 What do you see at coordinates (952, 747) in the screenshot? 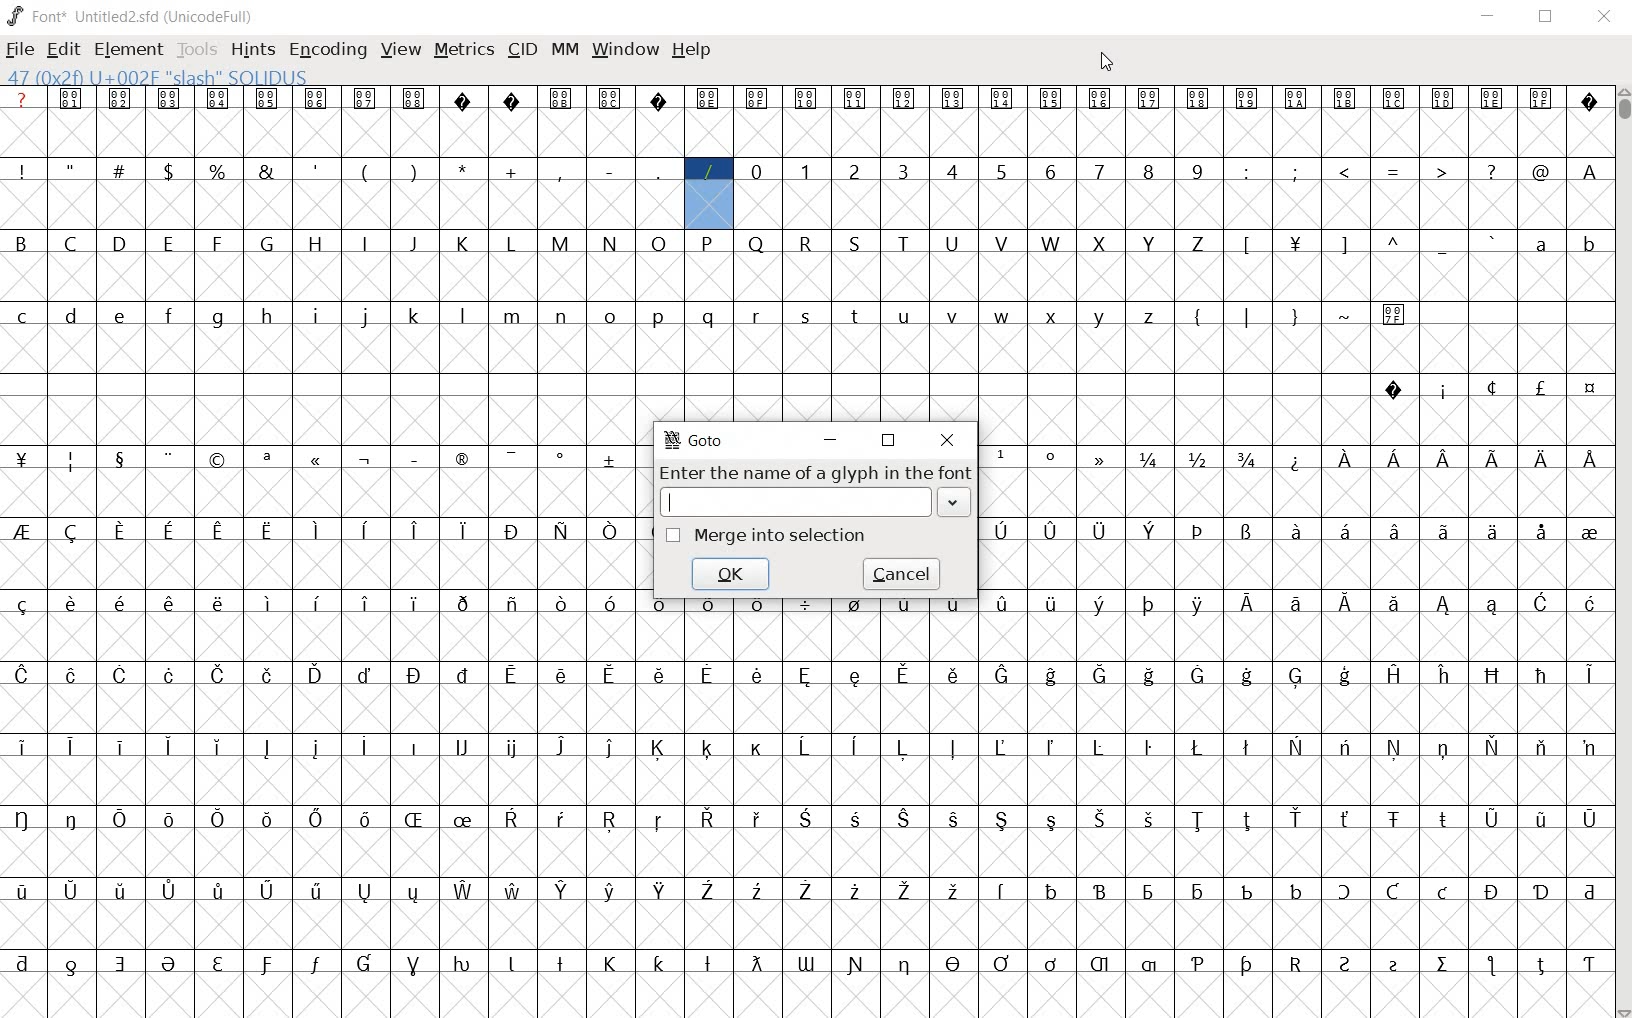
I see `glyph` at bounding box center [952, 747].